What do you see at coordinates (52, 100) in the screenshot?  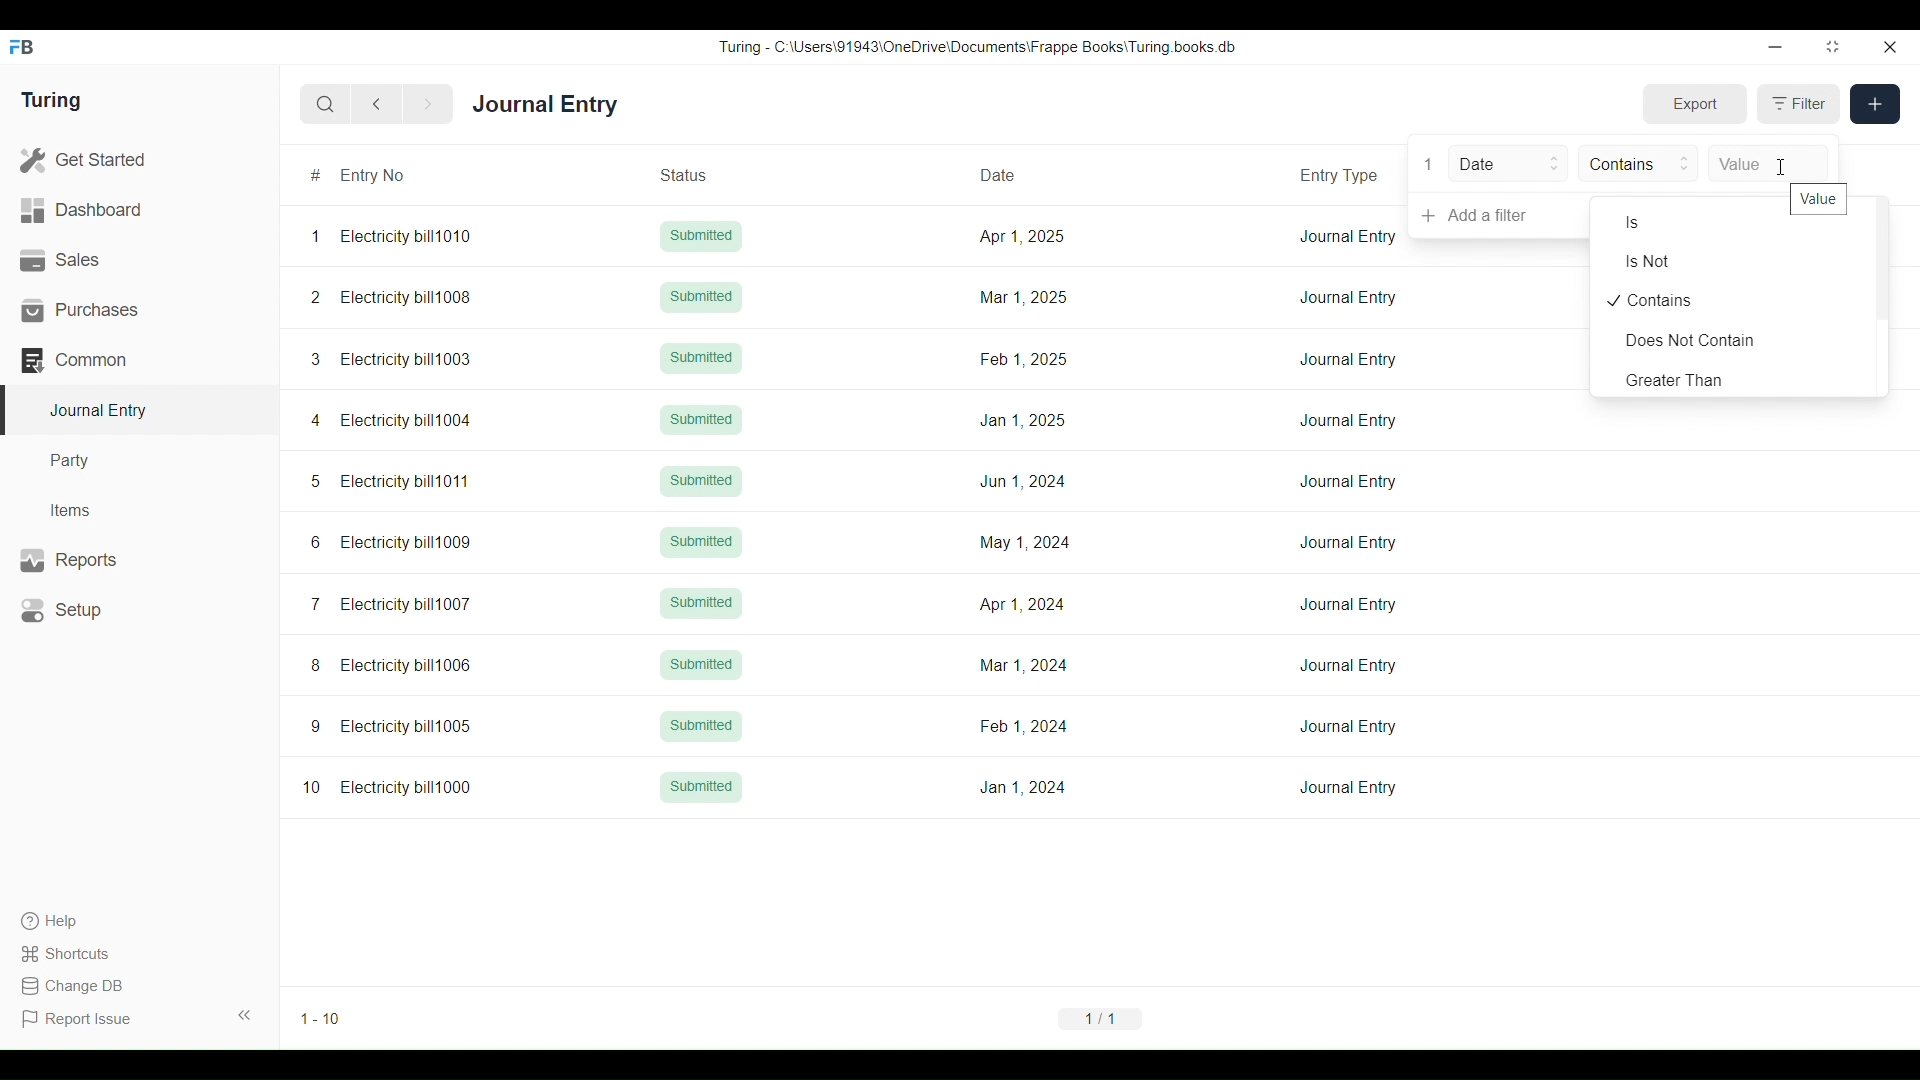 I see `Turing` at bounding box center [52, 100].